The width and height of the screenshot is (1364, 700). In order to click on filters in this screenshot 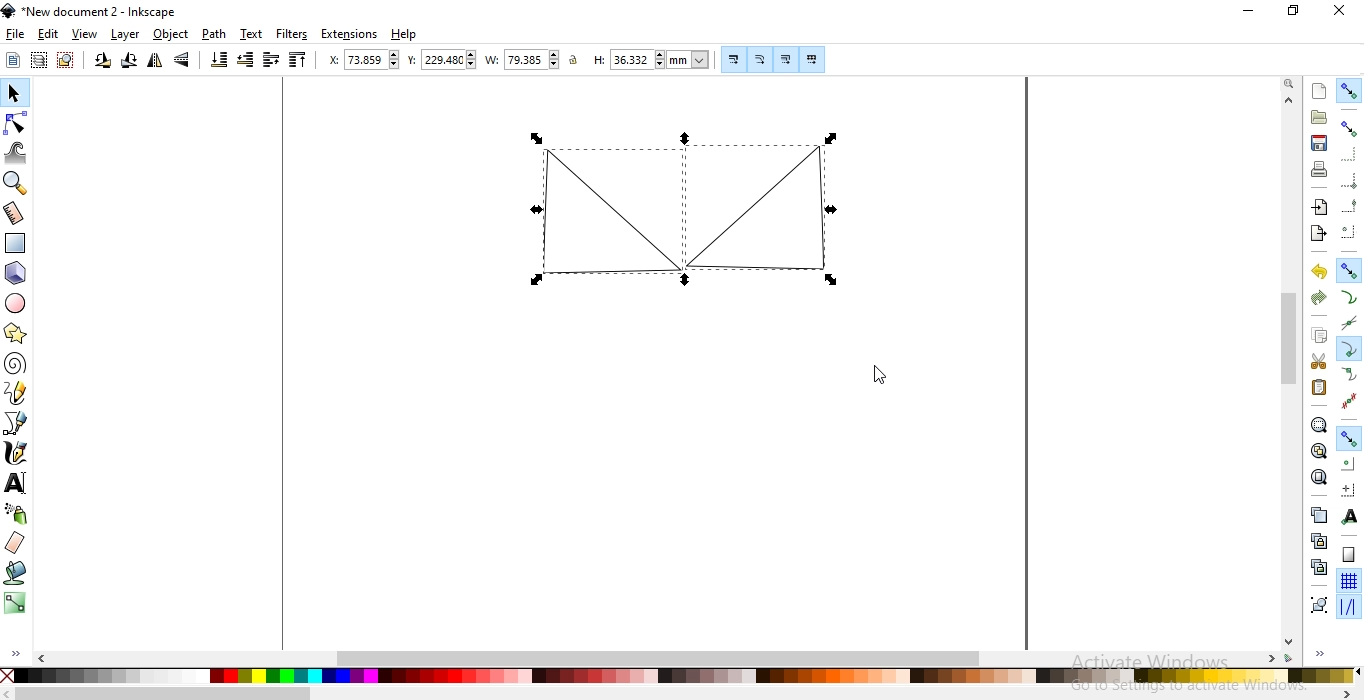, I will do `click(292, 34)`.